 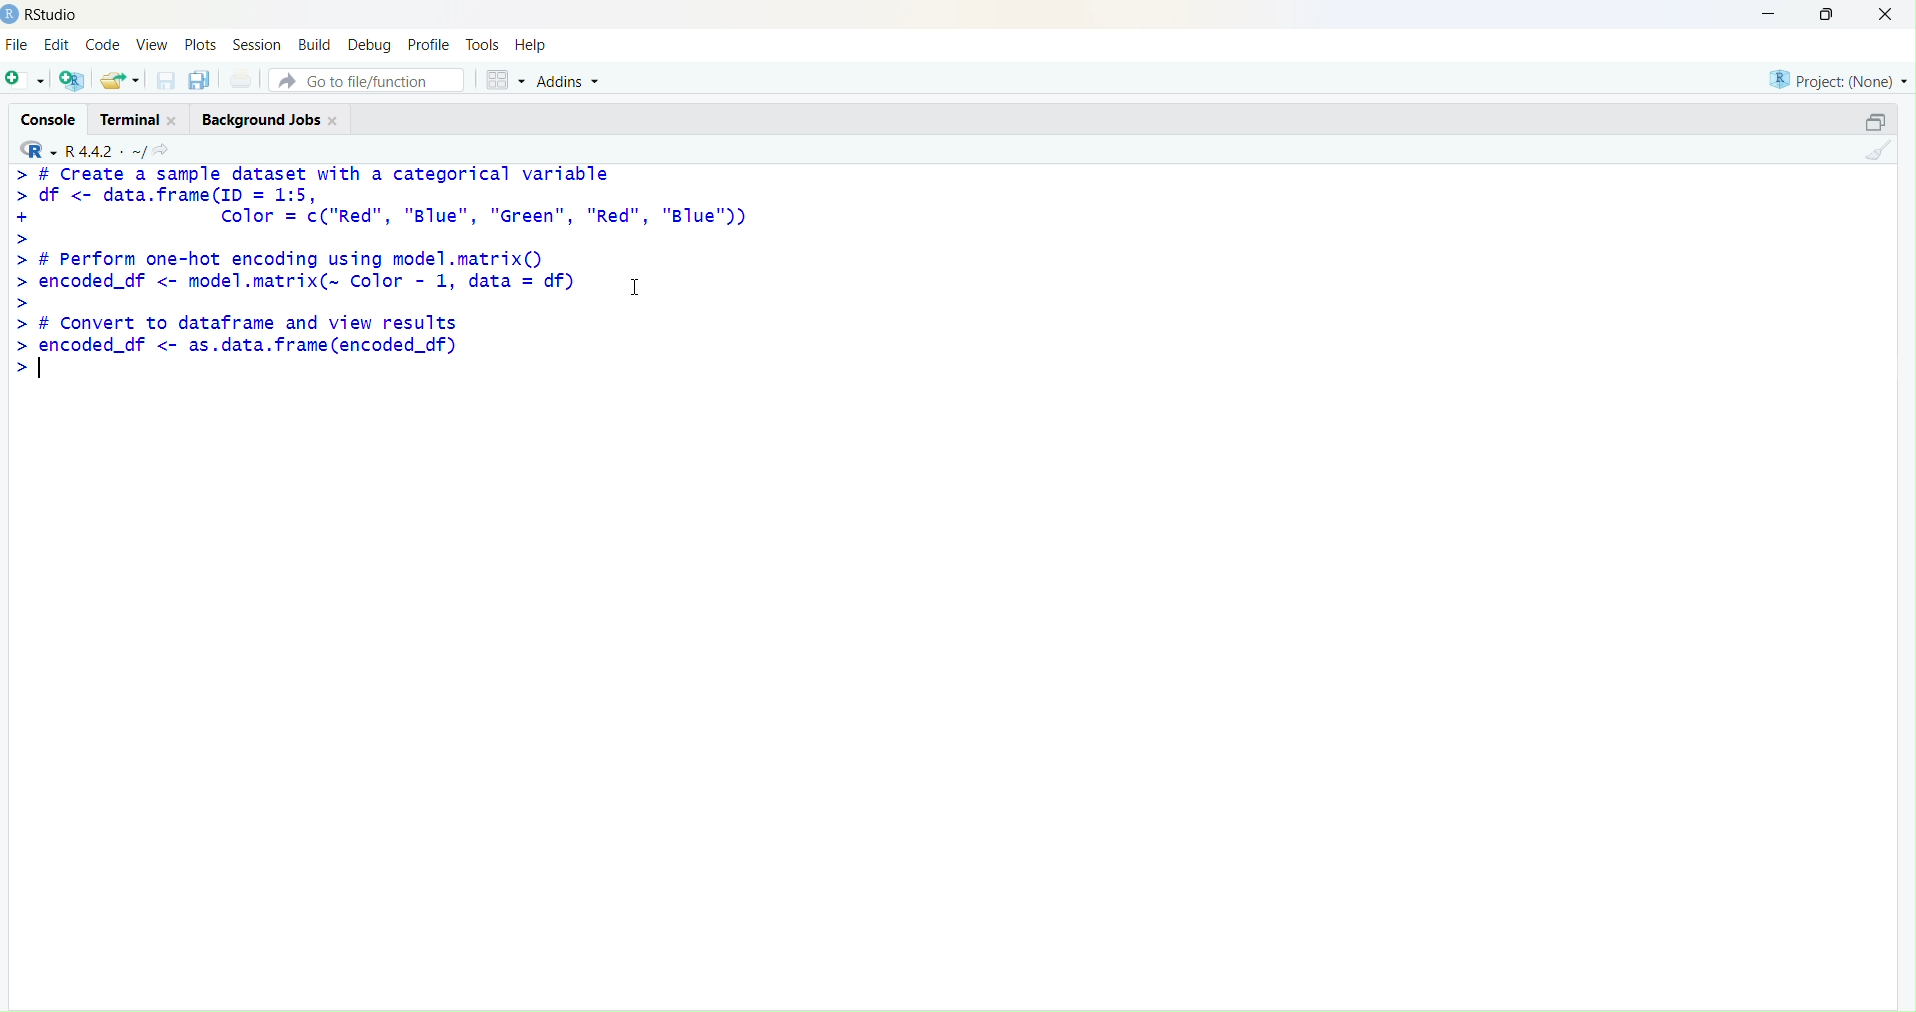 What do you see at coordinates (39, 150) in the screenshot?
I see `R` at bounding box center [39, 150].